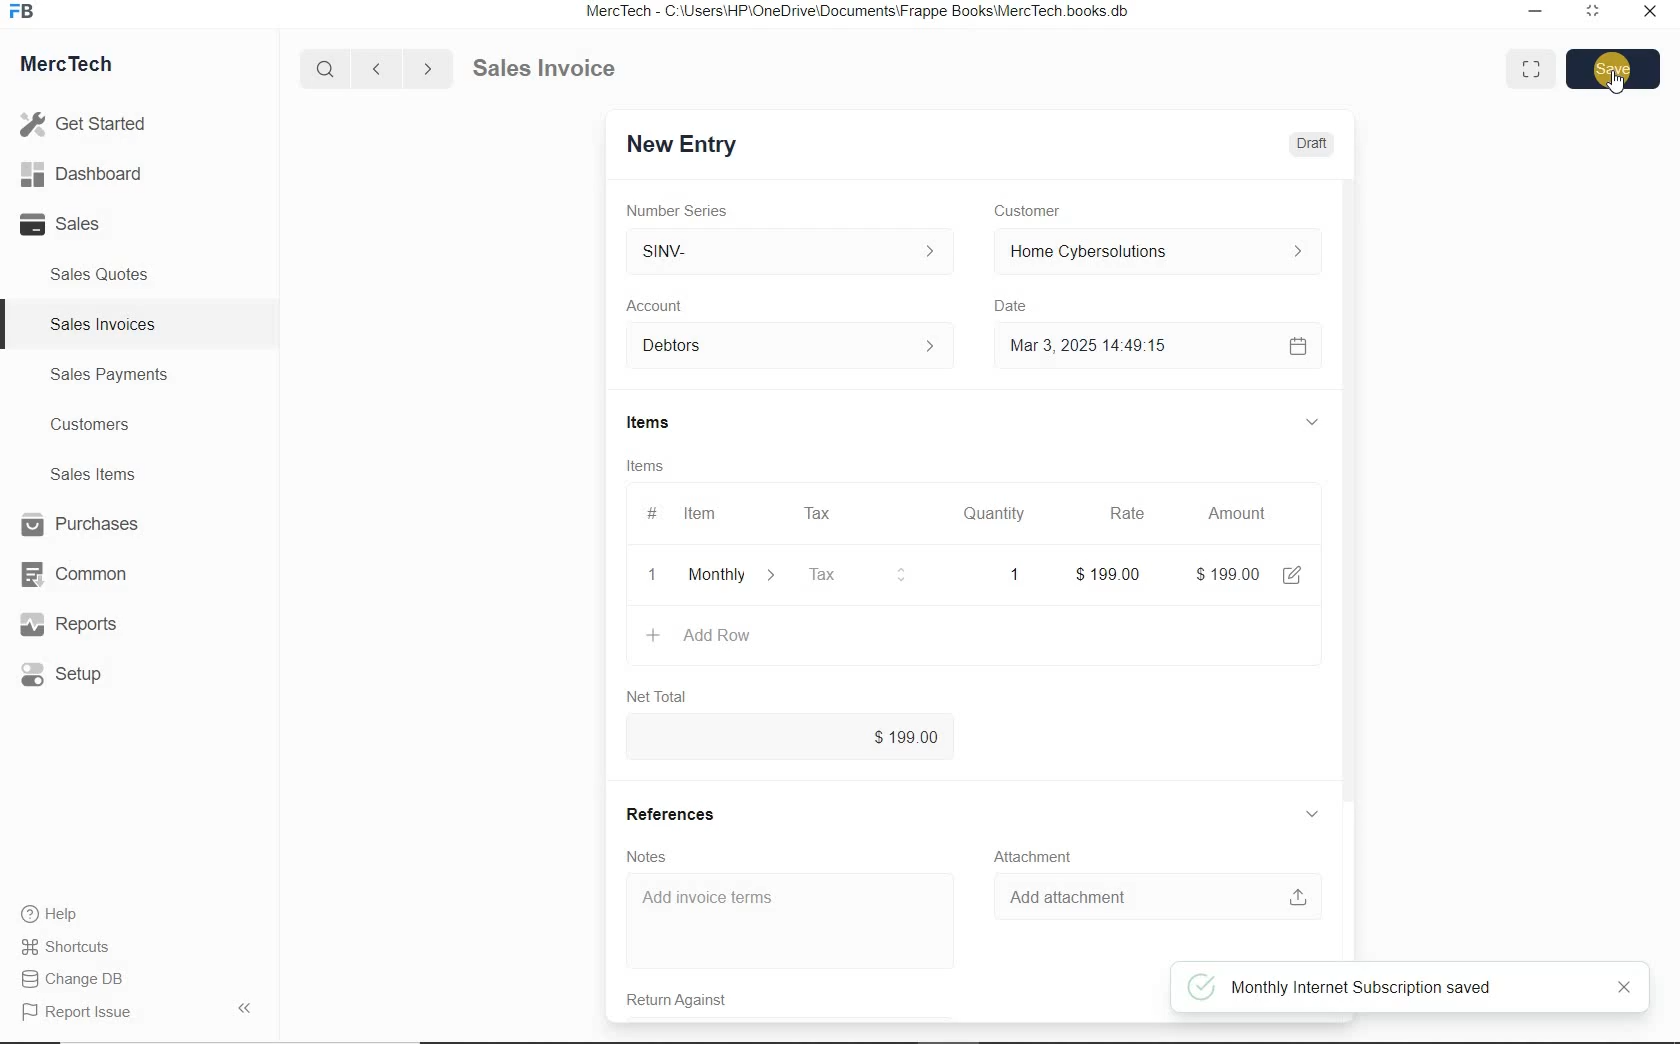  What do you see at coordinates (680, 145) in the screenshot?
I see `New Entry` at bounding box center [680, 145].